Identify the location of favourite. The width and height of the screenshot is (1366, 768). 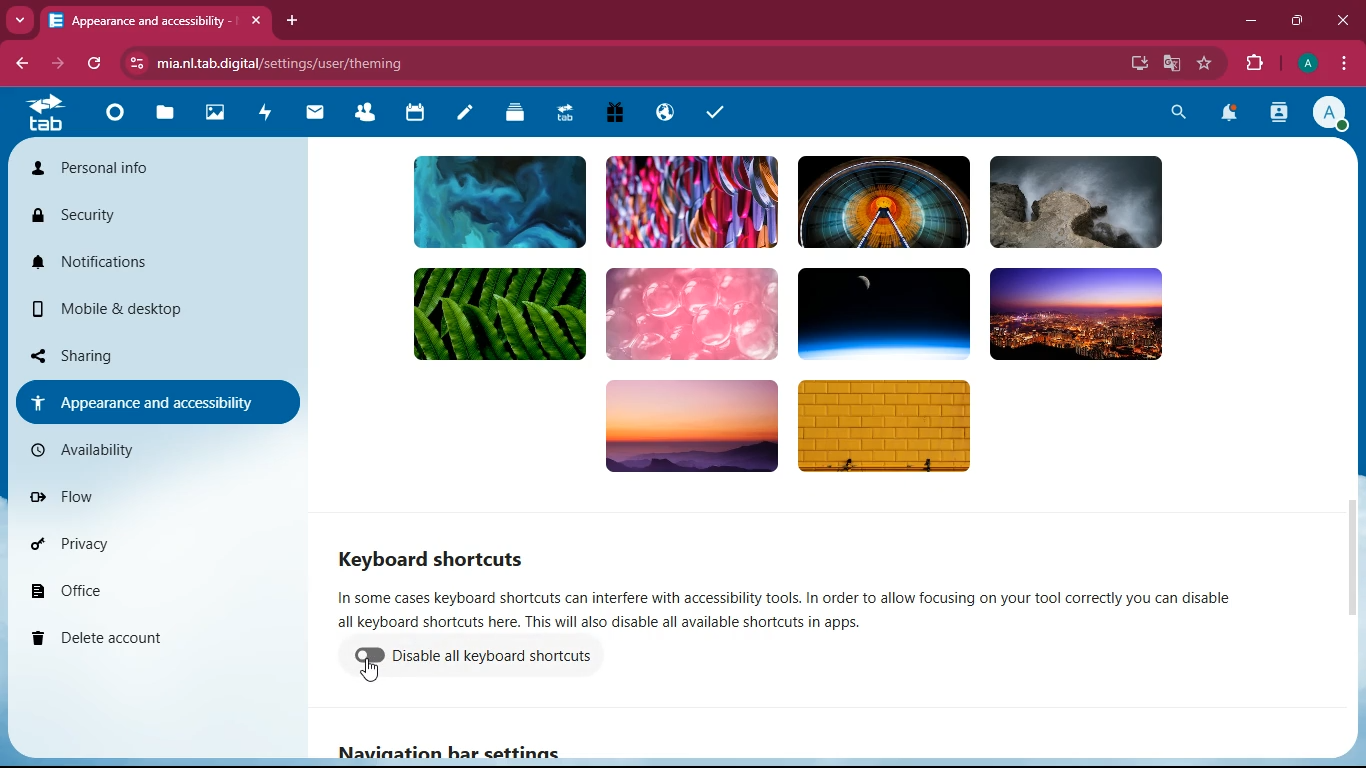
(1205, 64).